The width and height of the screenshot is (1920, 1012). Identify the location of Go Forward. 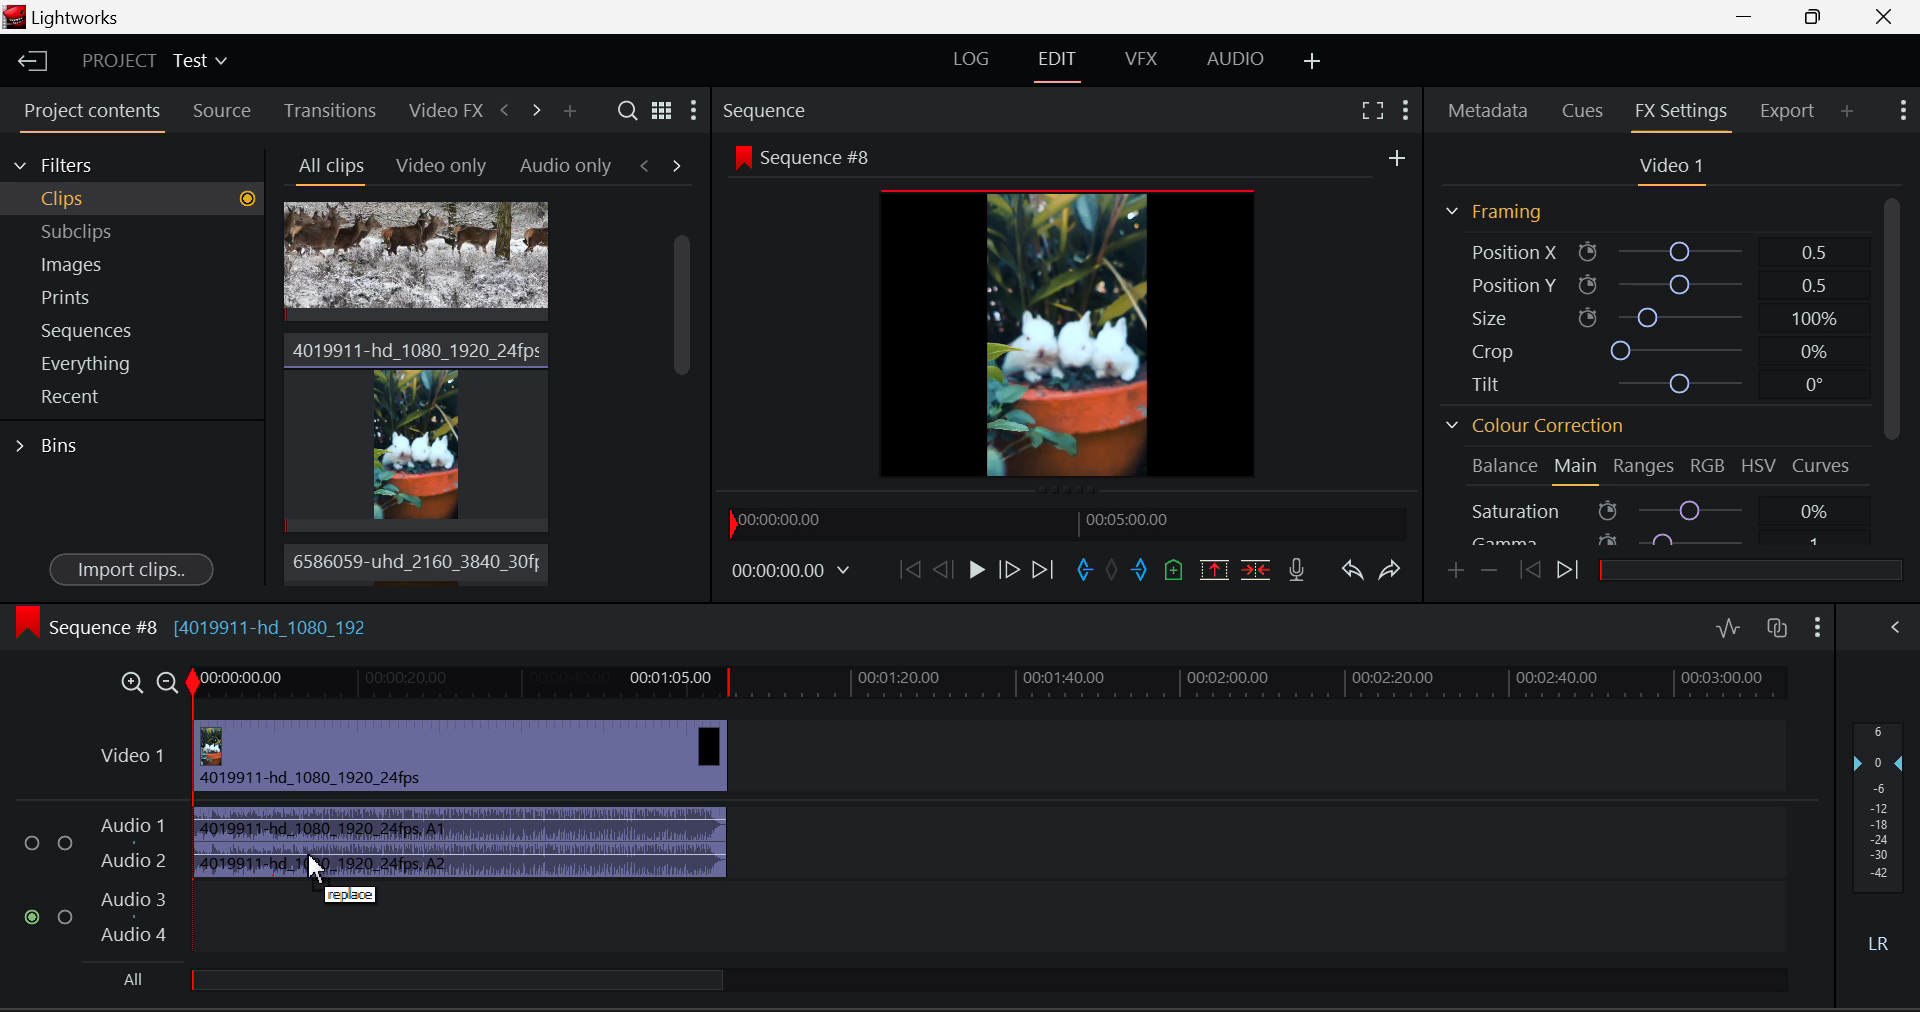
(1010, 572).